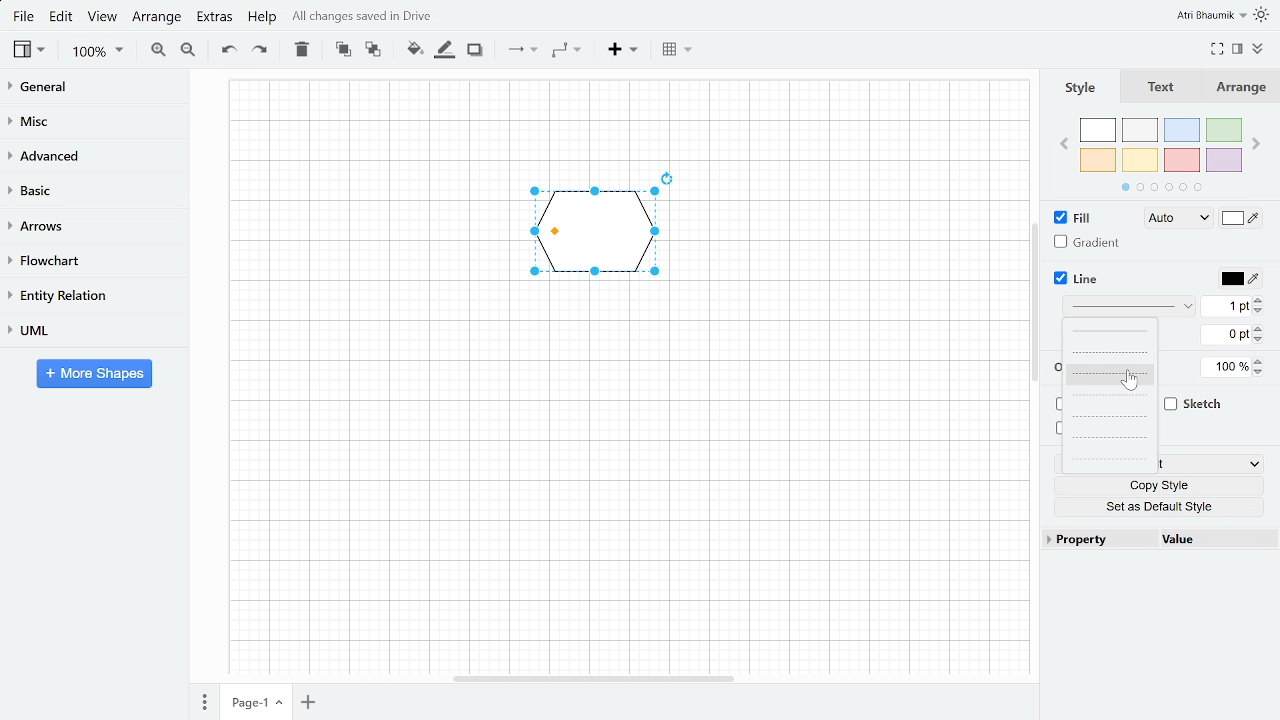 The height and width of the screenshot is (720, 1280). Describe the element at coordinates (61, 19) in the screenshot. I see `Edit` at that location.